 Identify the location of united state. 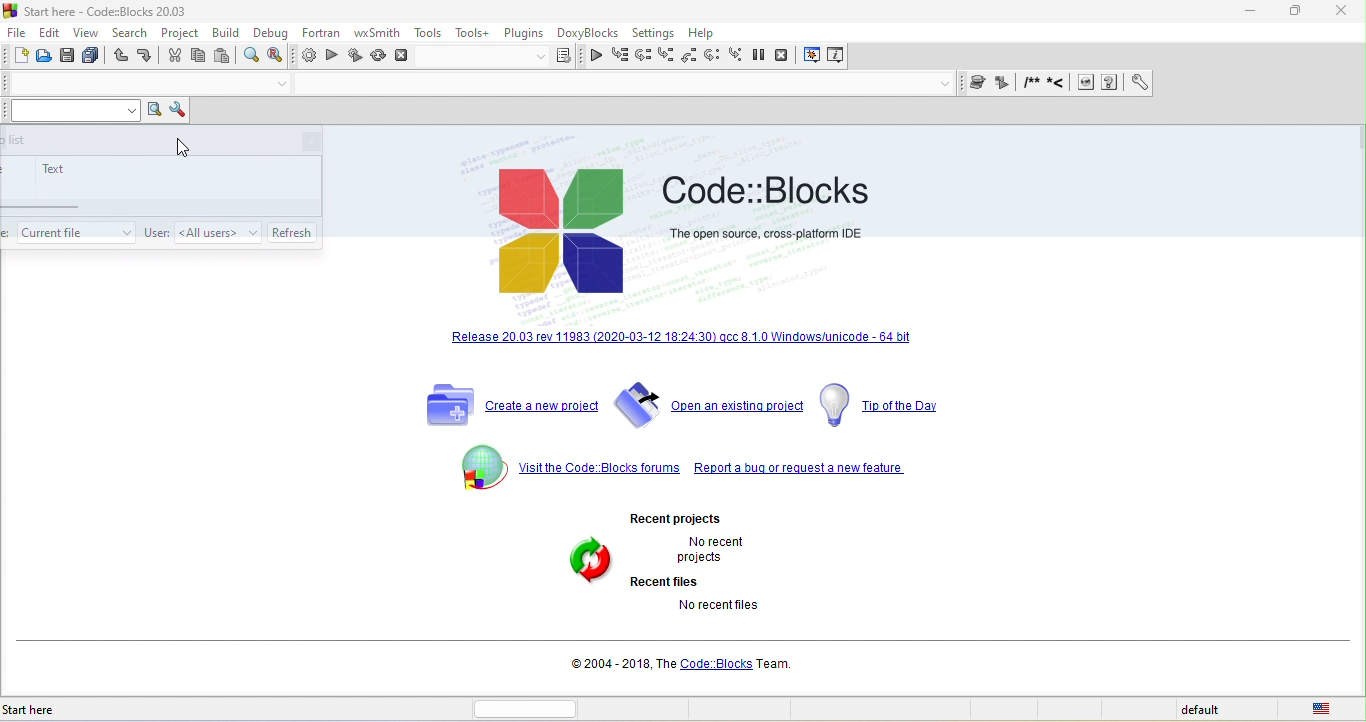
(1326, 708).